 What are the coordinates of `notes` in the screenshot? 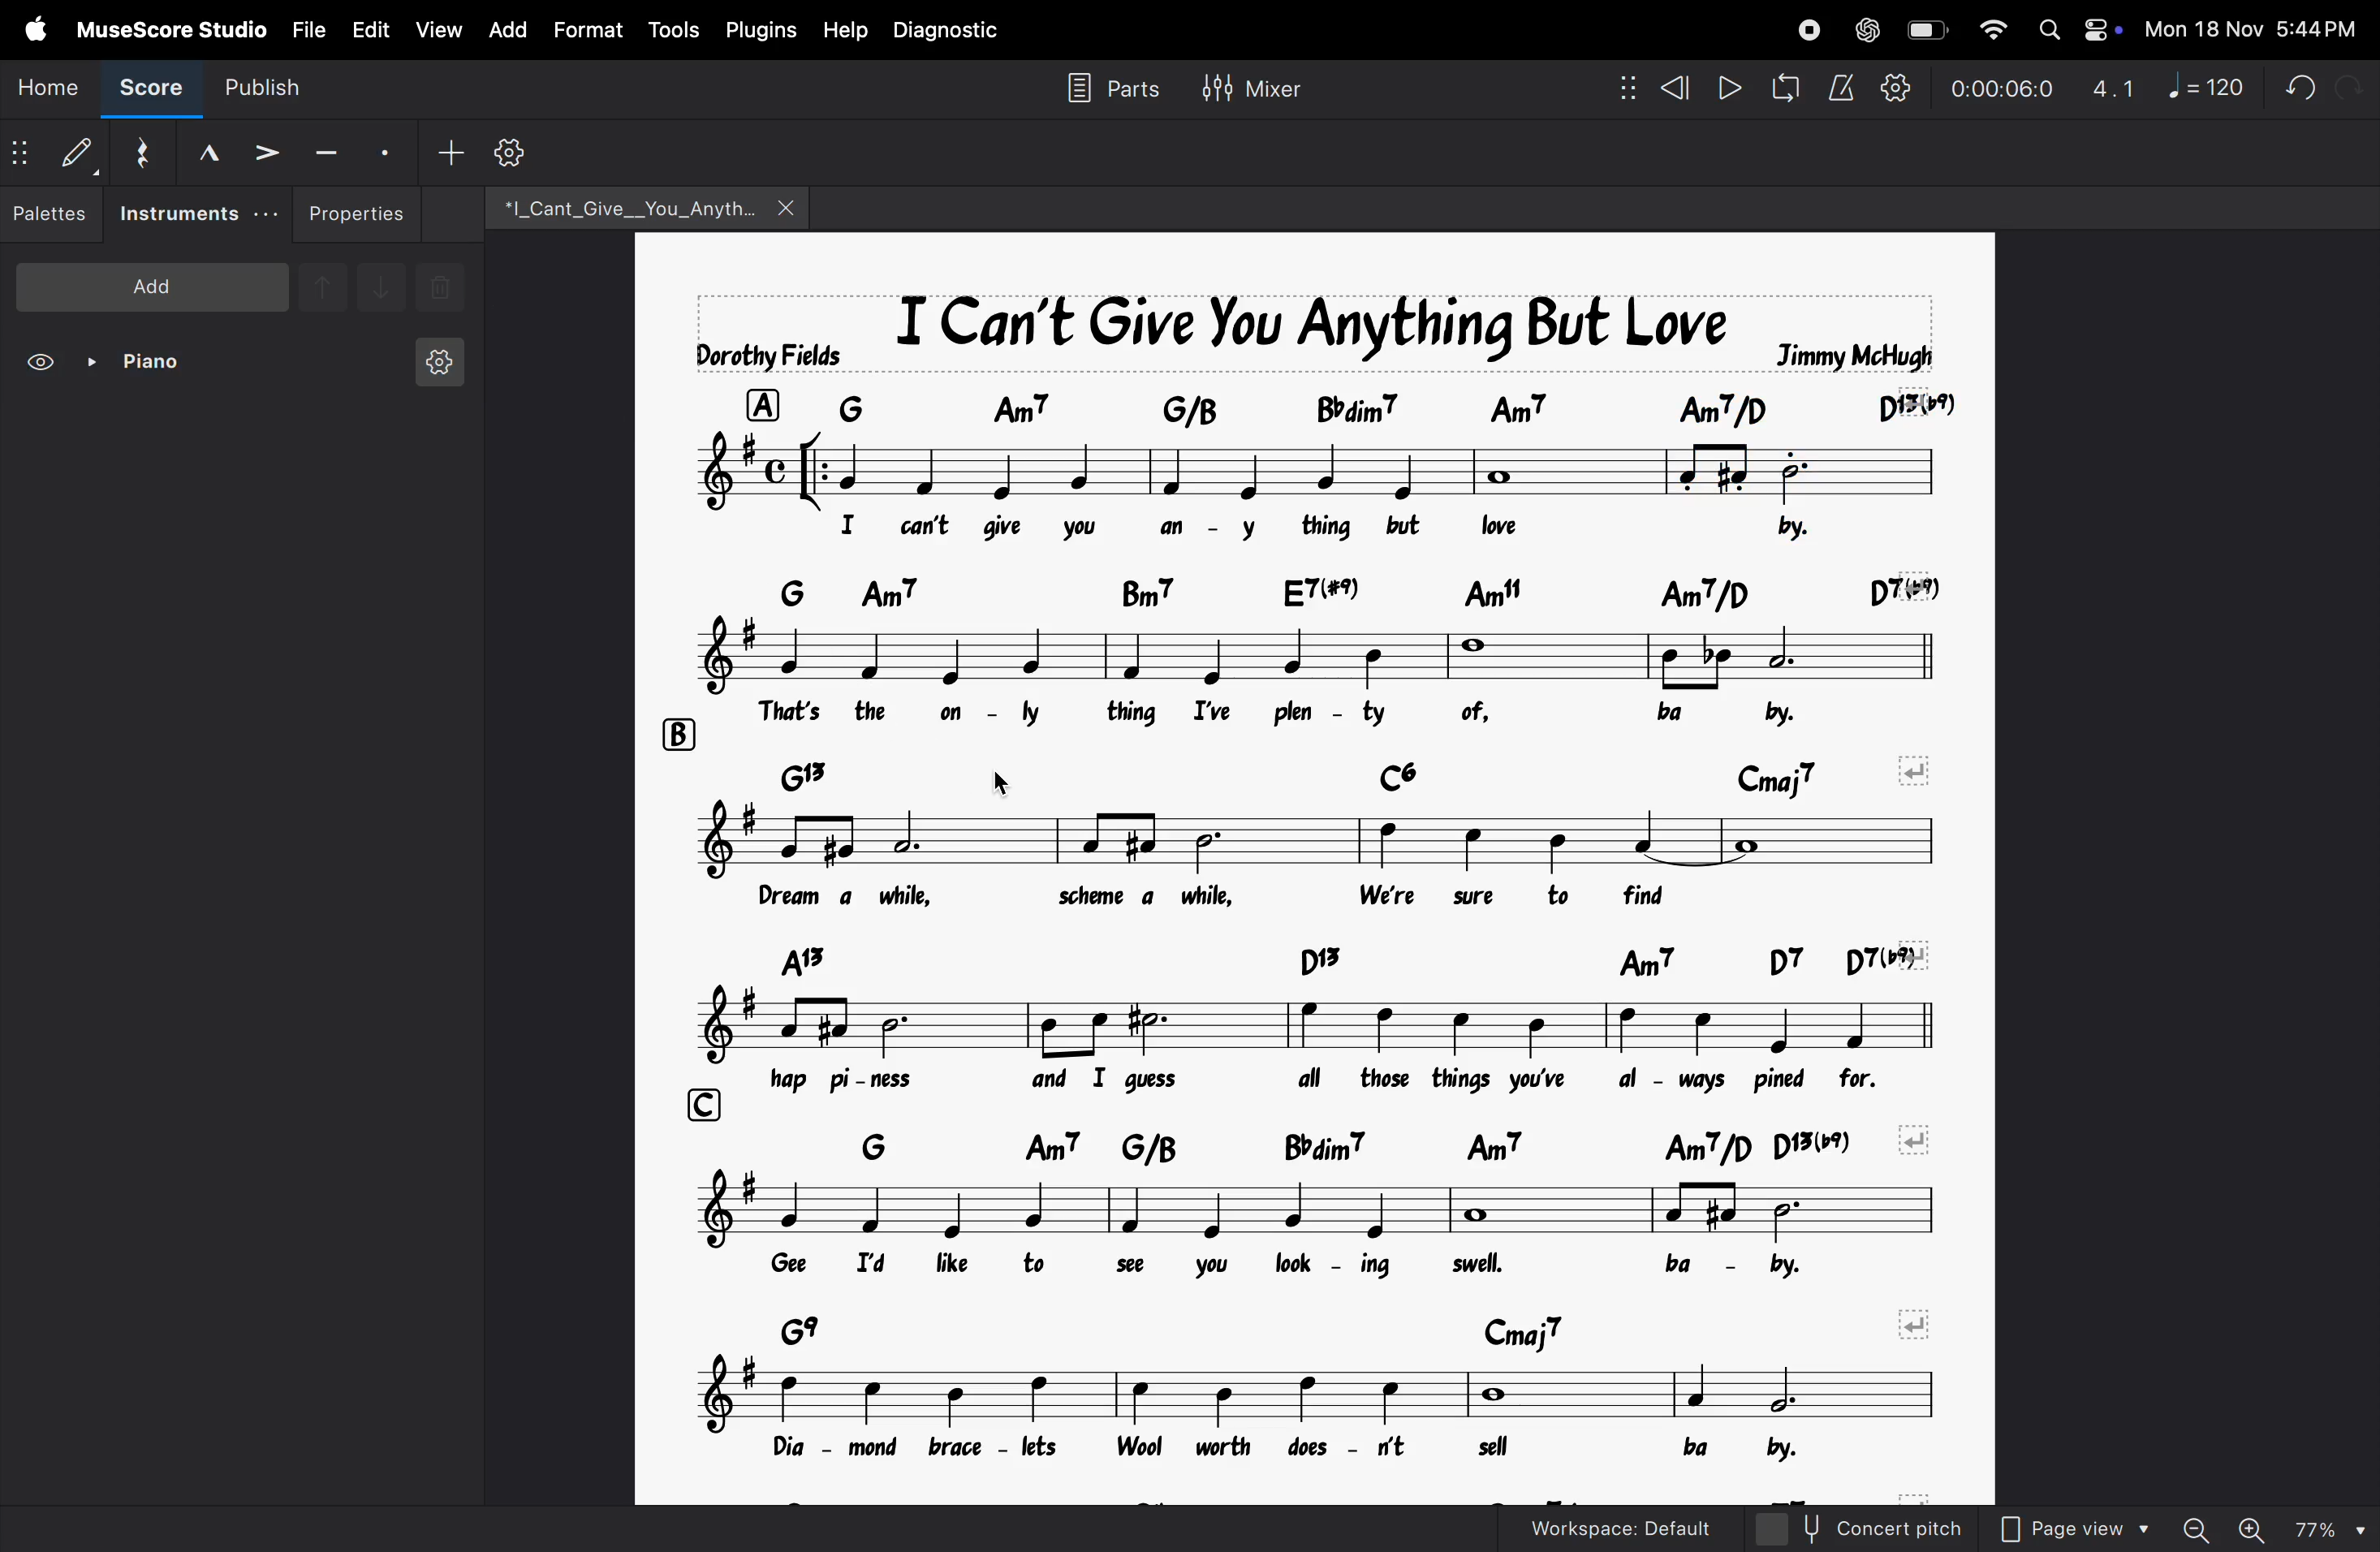 It's located at (1330, 658).